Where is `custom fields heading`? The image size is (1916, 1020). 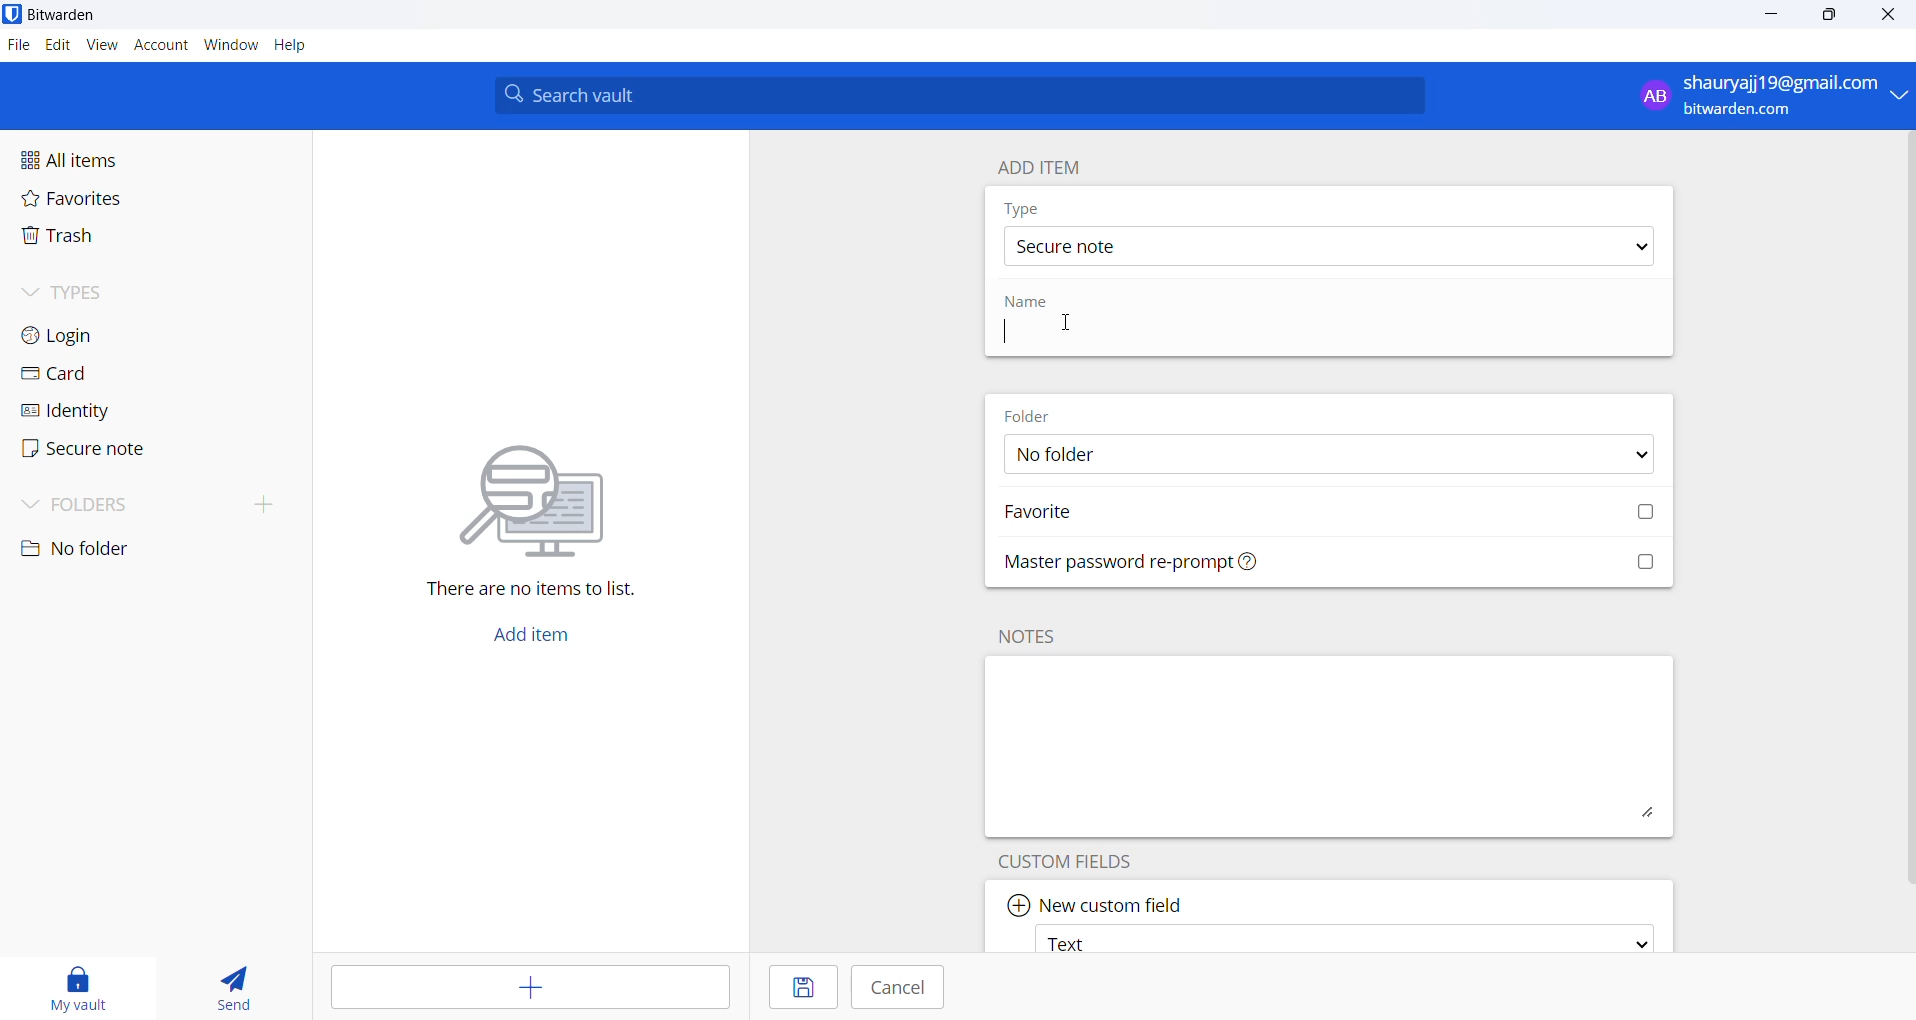 custom fields heading is located at coordinates (1080, 859).